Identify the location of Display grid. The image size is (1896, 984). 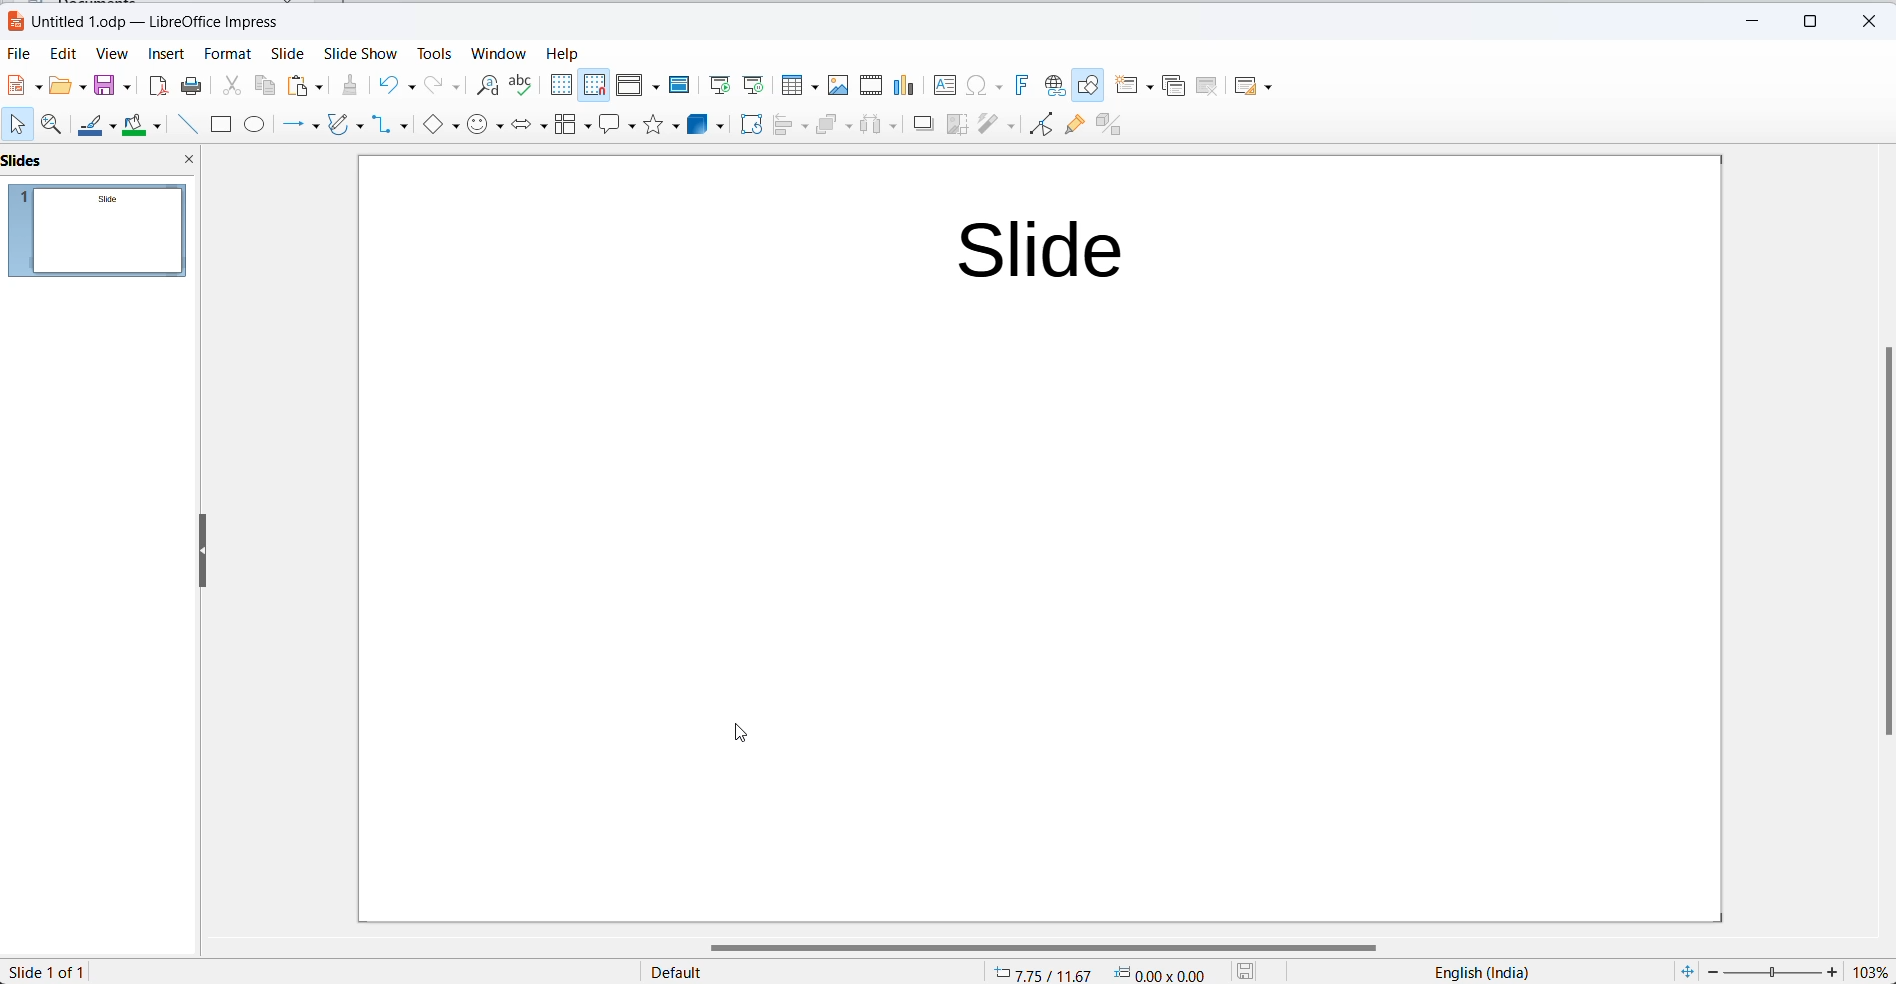
(559, 86).